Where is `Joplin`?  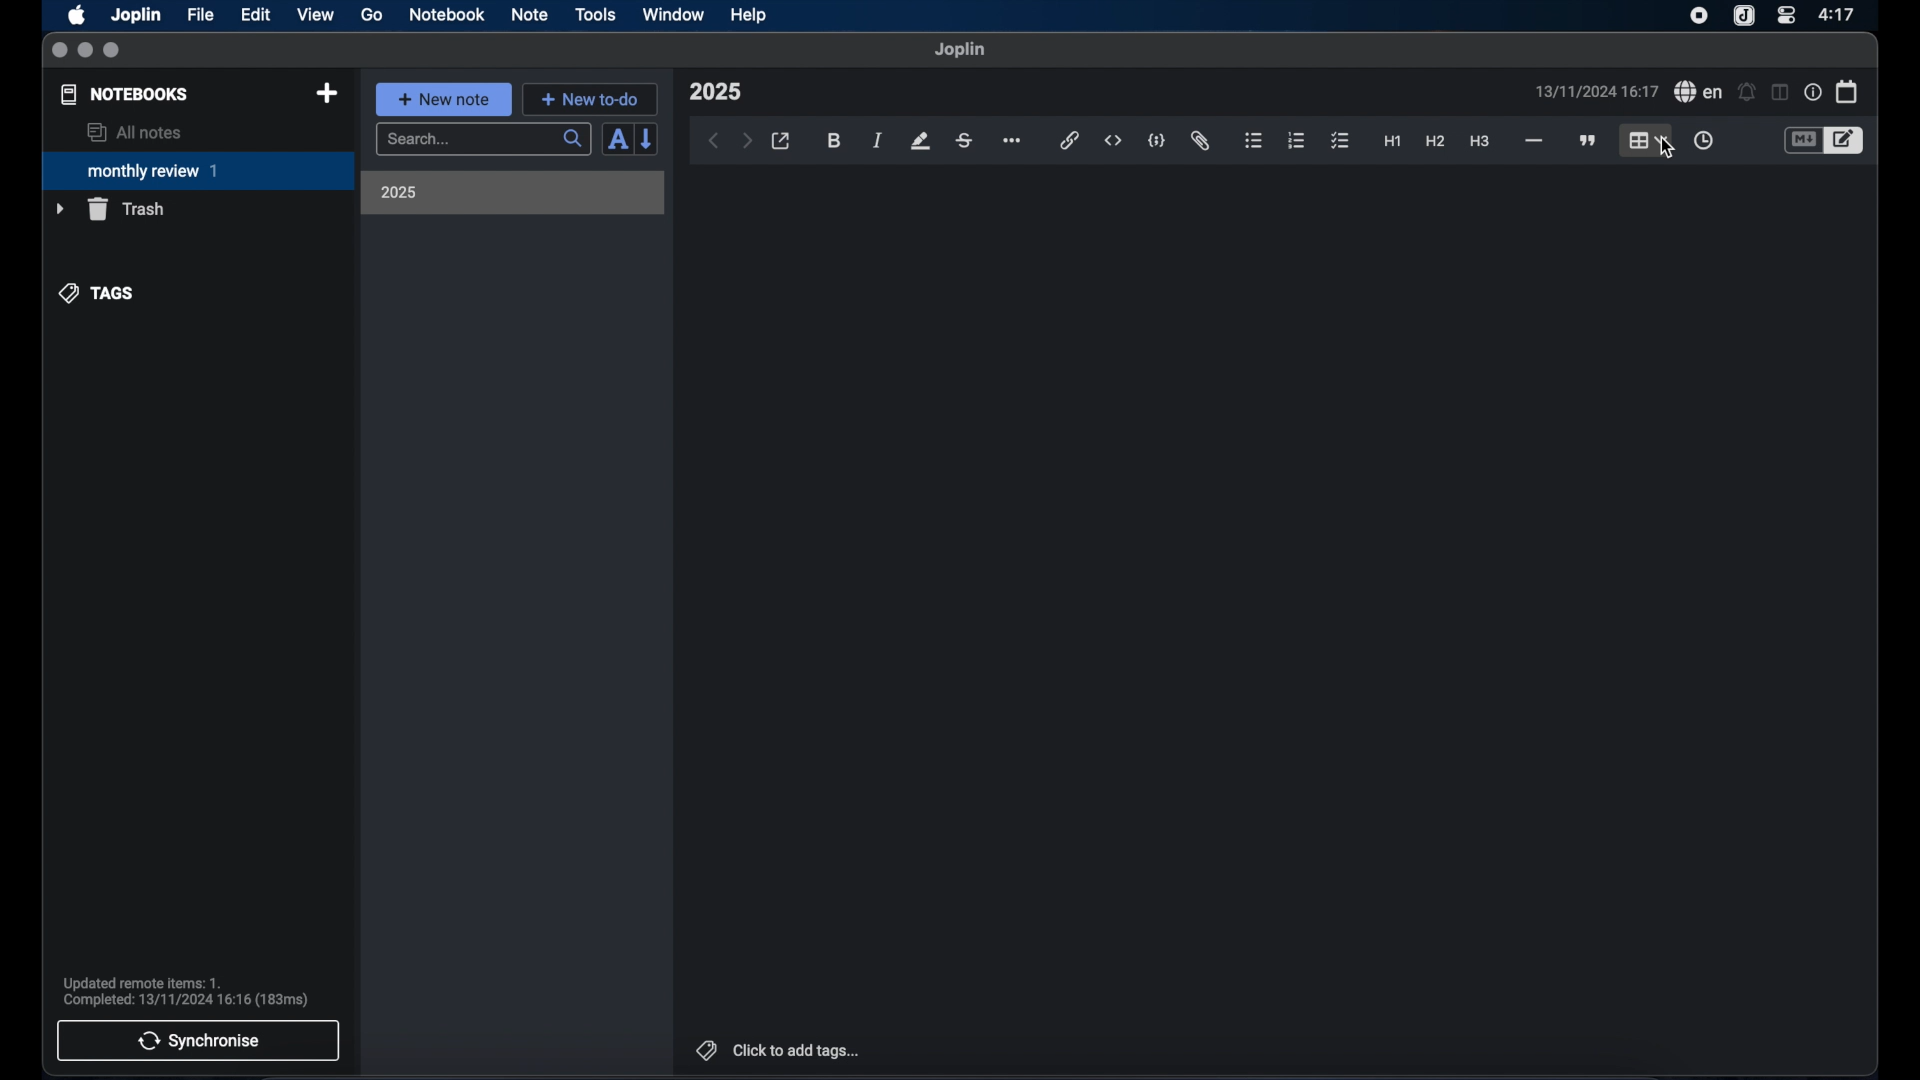 Joplin is located at coordinates (138, 16).